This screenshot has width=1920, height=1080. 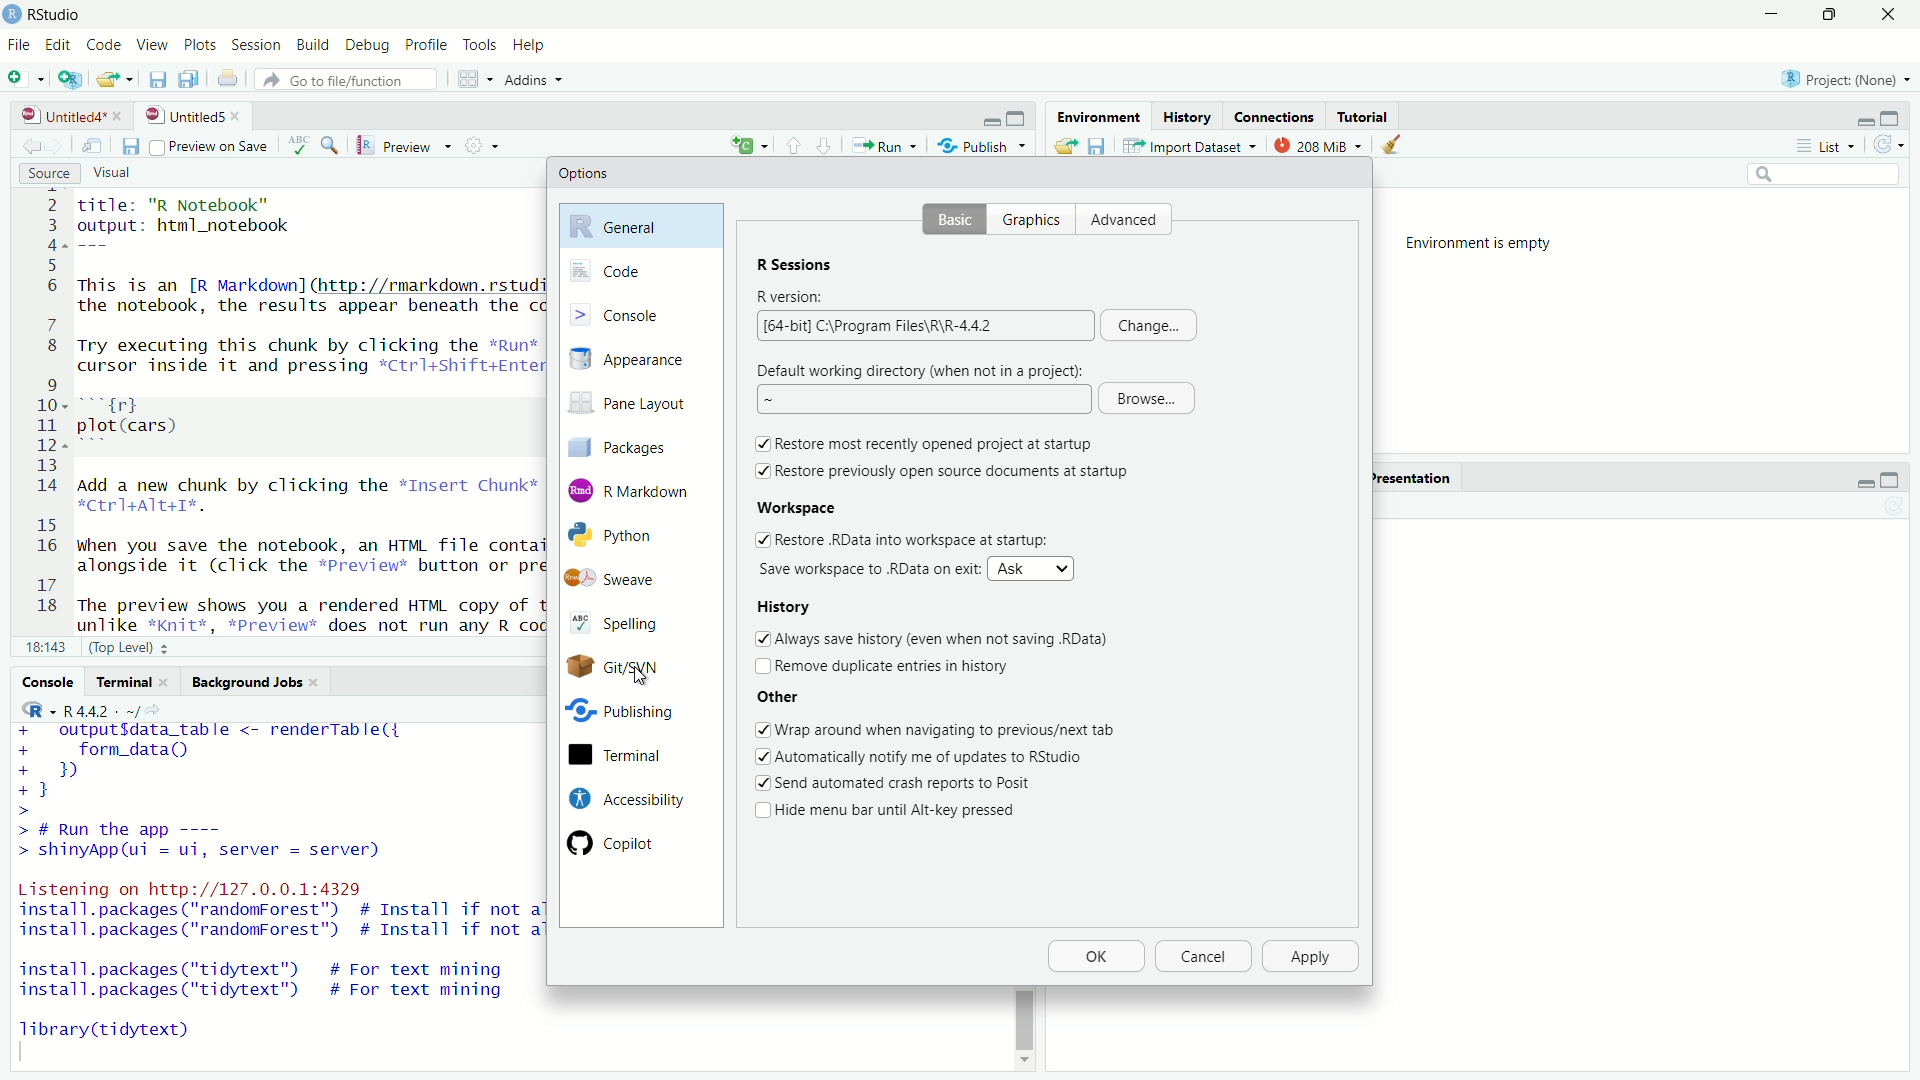 What do you see at coordinates (790, 605) in the screenshot?
I see `History` at bounding box center [790, 605].